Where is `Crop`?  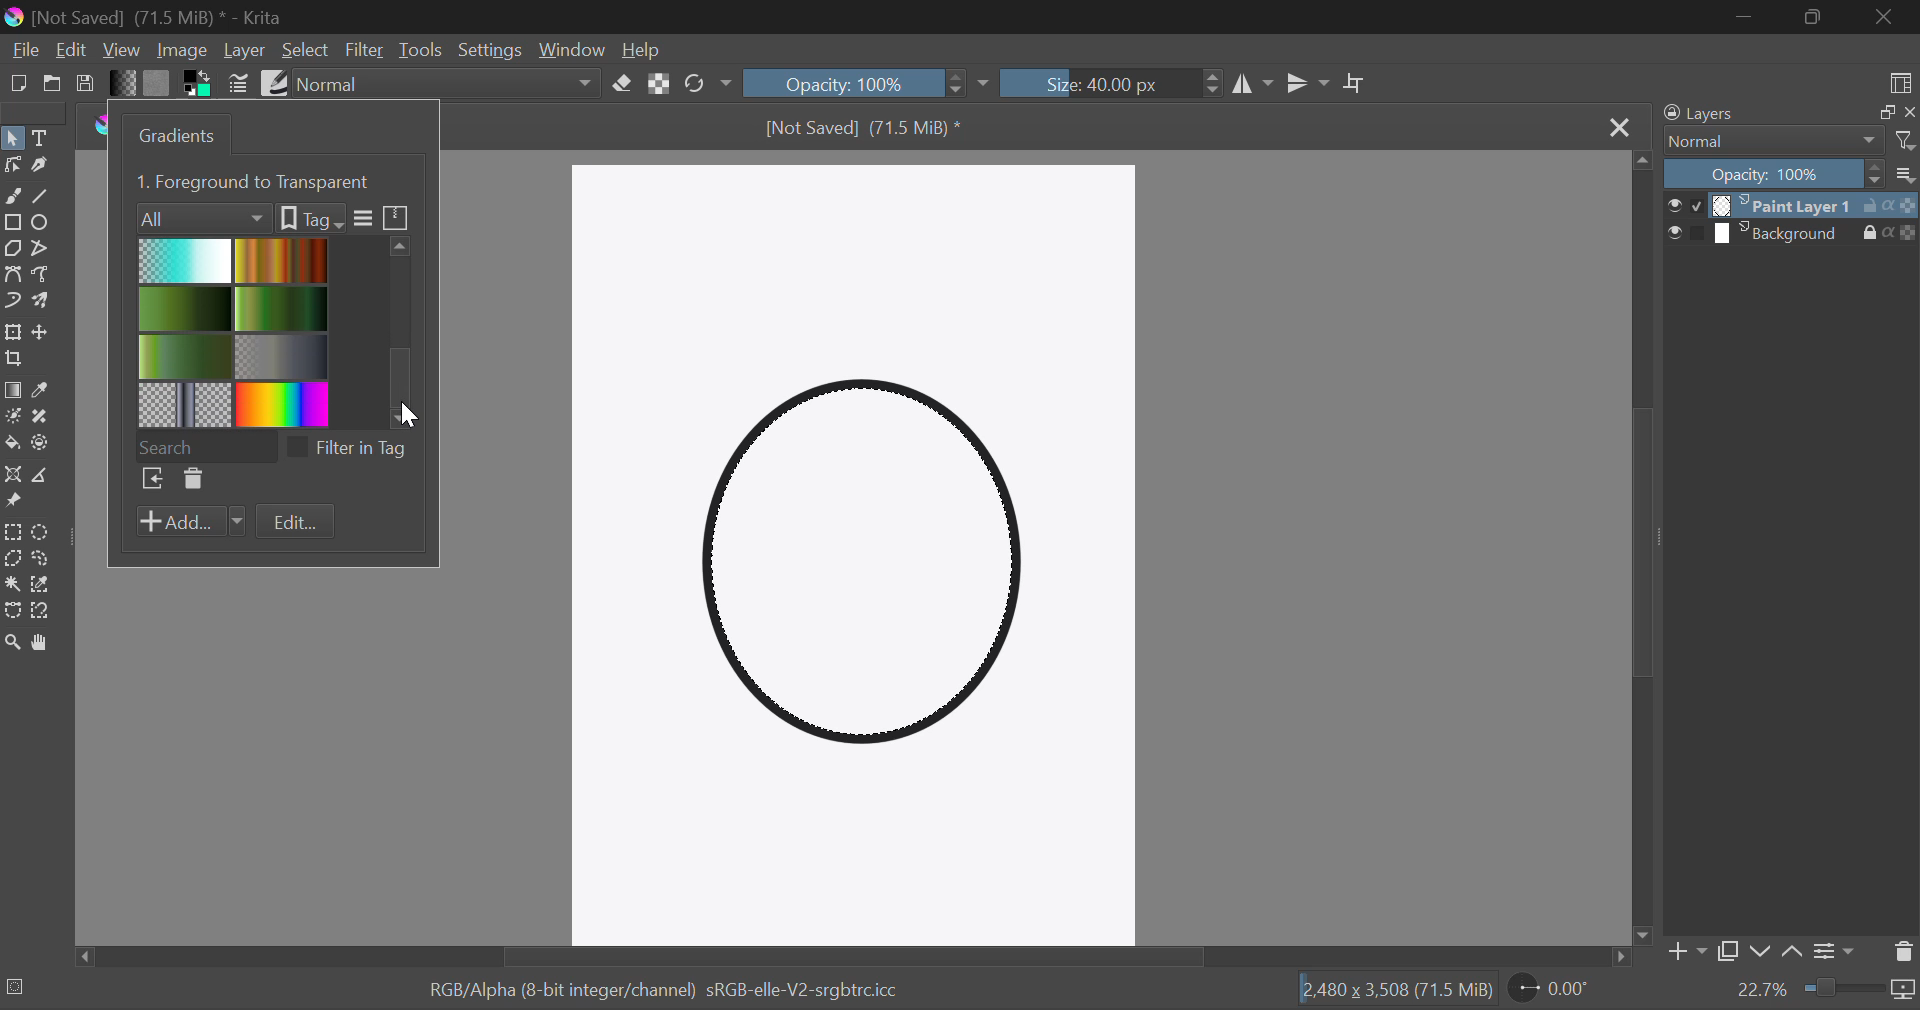 Crop is located at coordinates (1355, 84).